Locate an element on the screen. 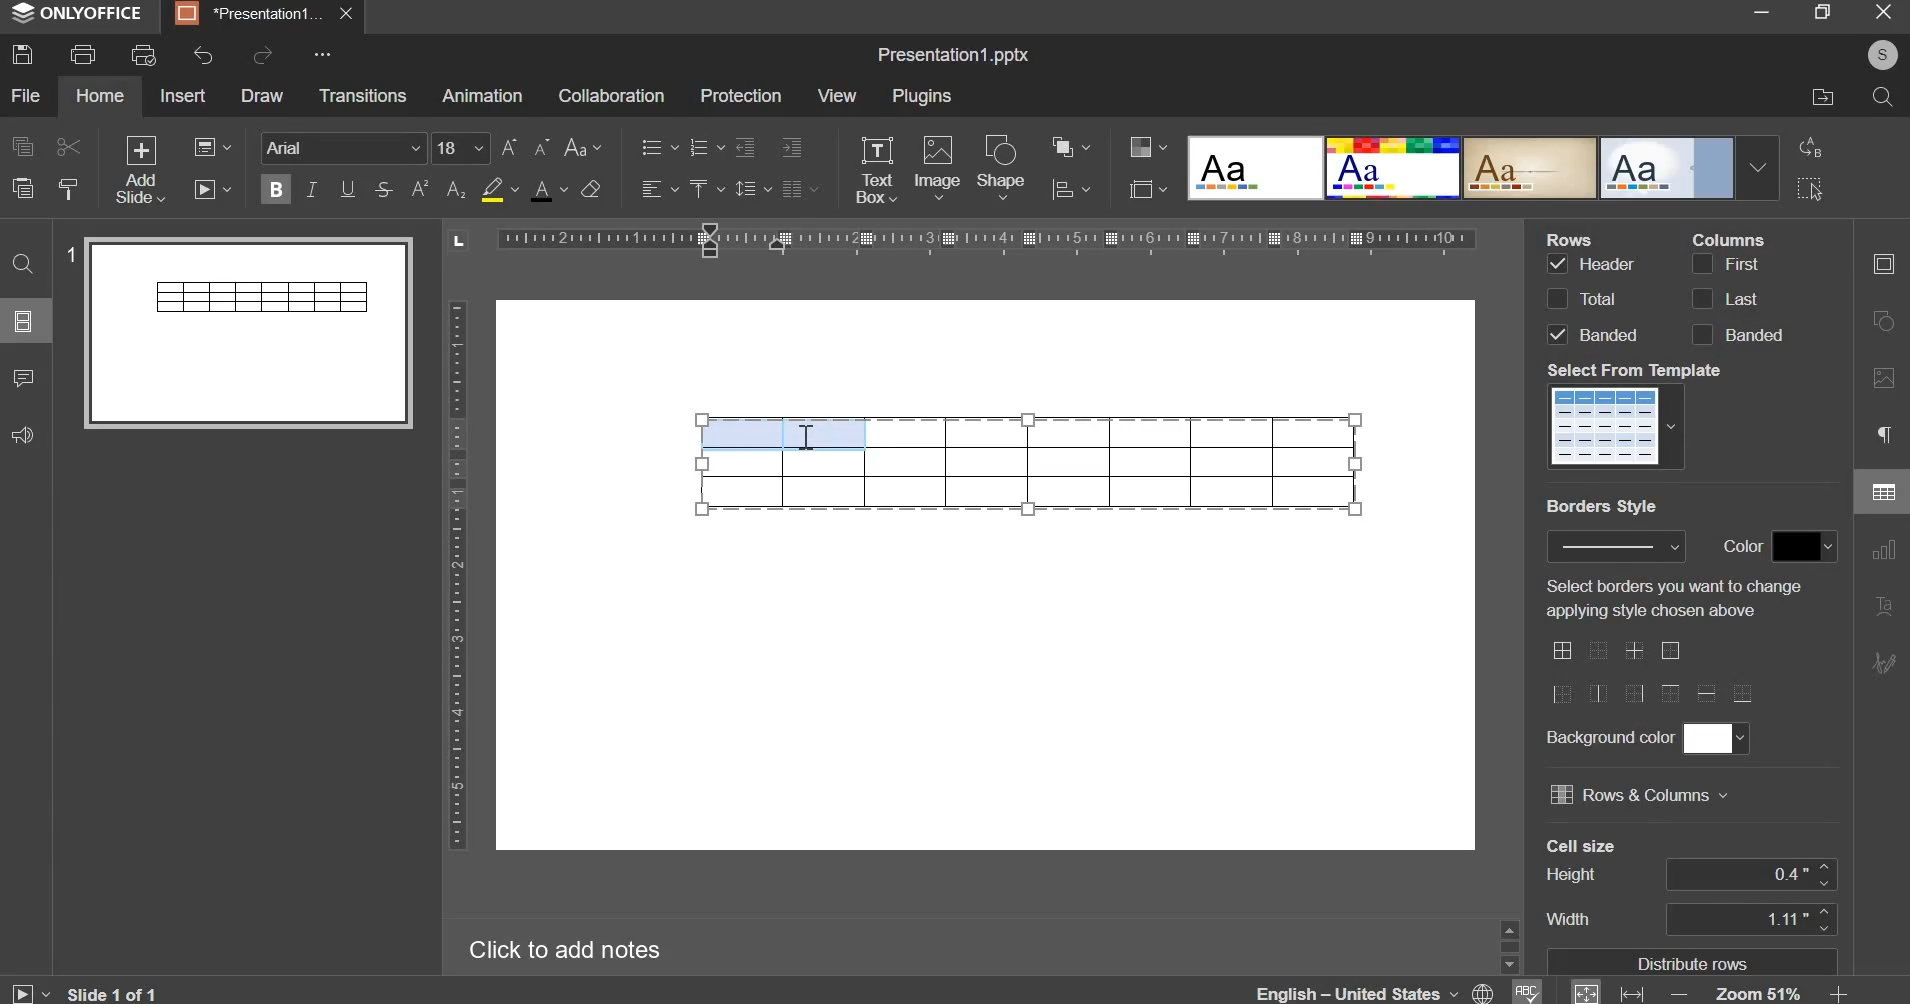  Column is located at coordinates (1728, 238).